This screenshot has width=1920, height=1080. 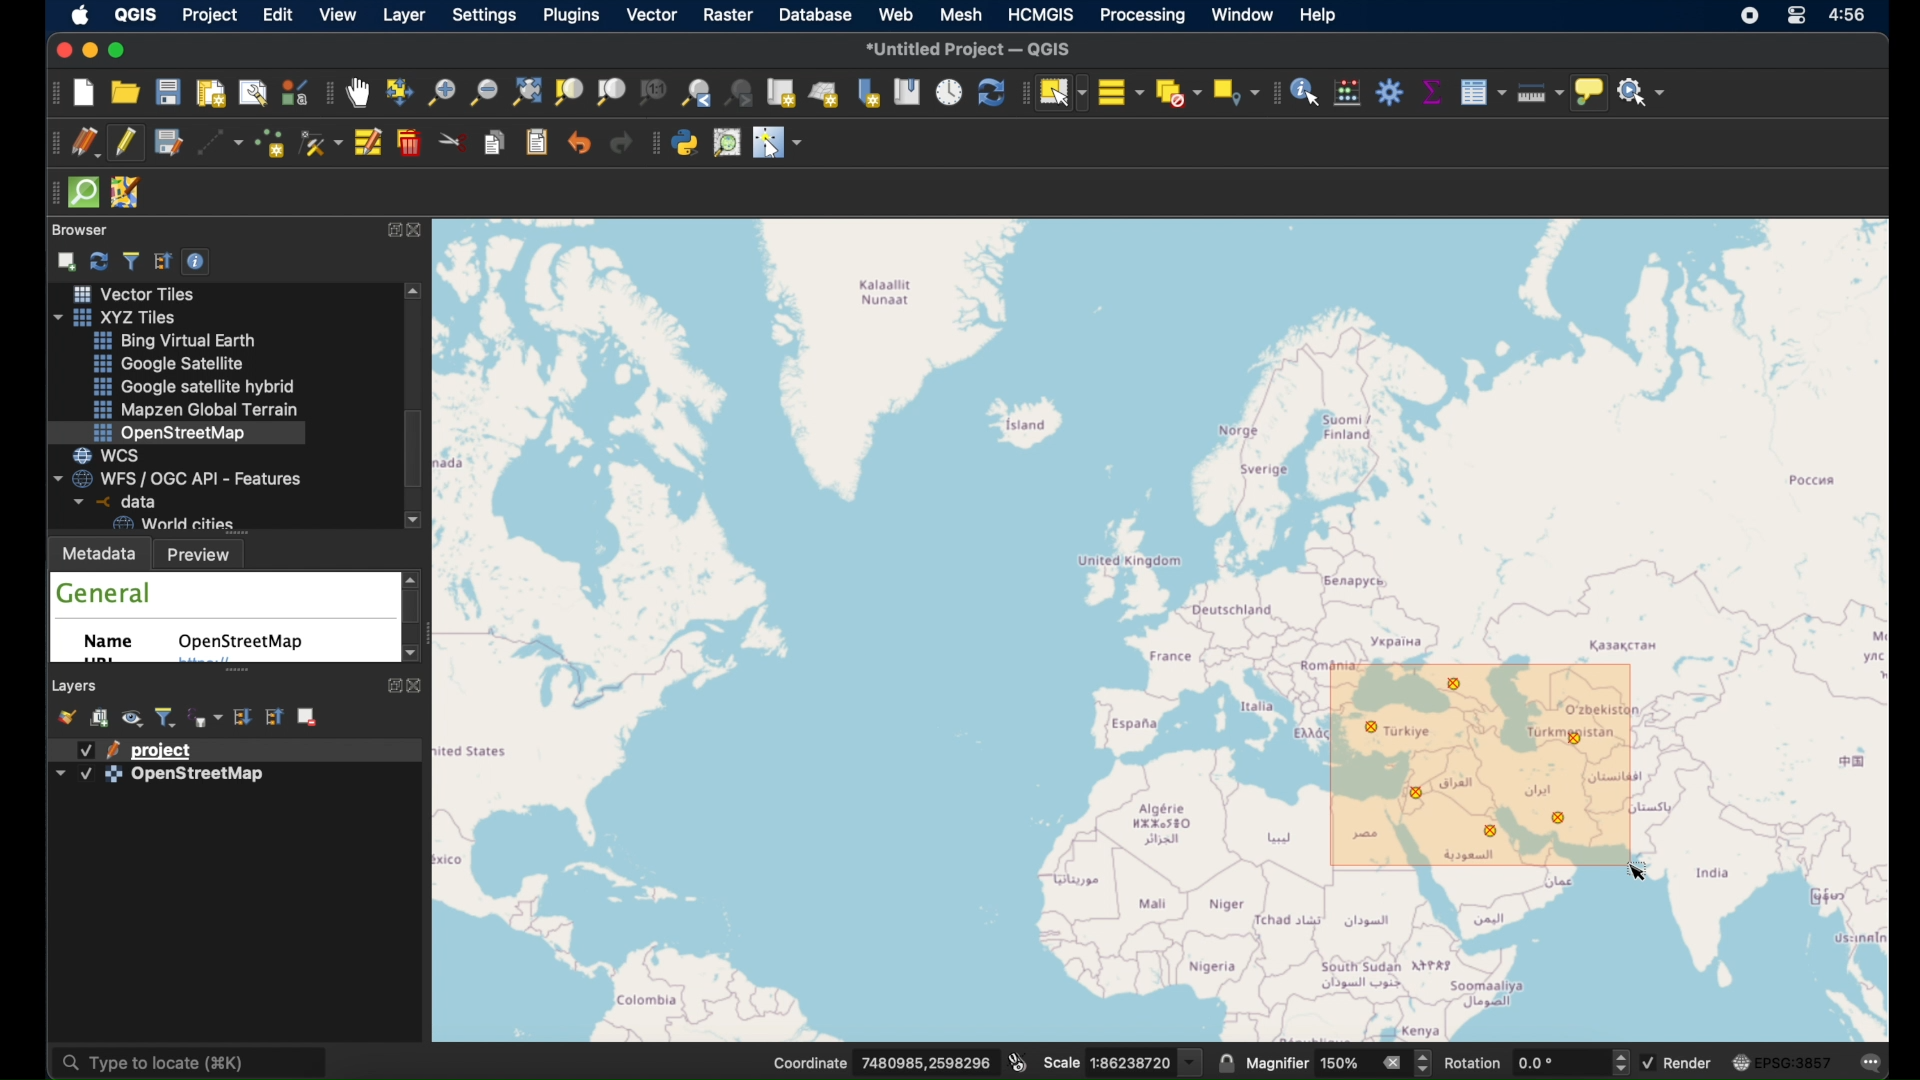 What do you see at coordinates (1690, 1062) in the screenshot?
I see `render` at bounding box center [1690, 1062].